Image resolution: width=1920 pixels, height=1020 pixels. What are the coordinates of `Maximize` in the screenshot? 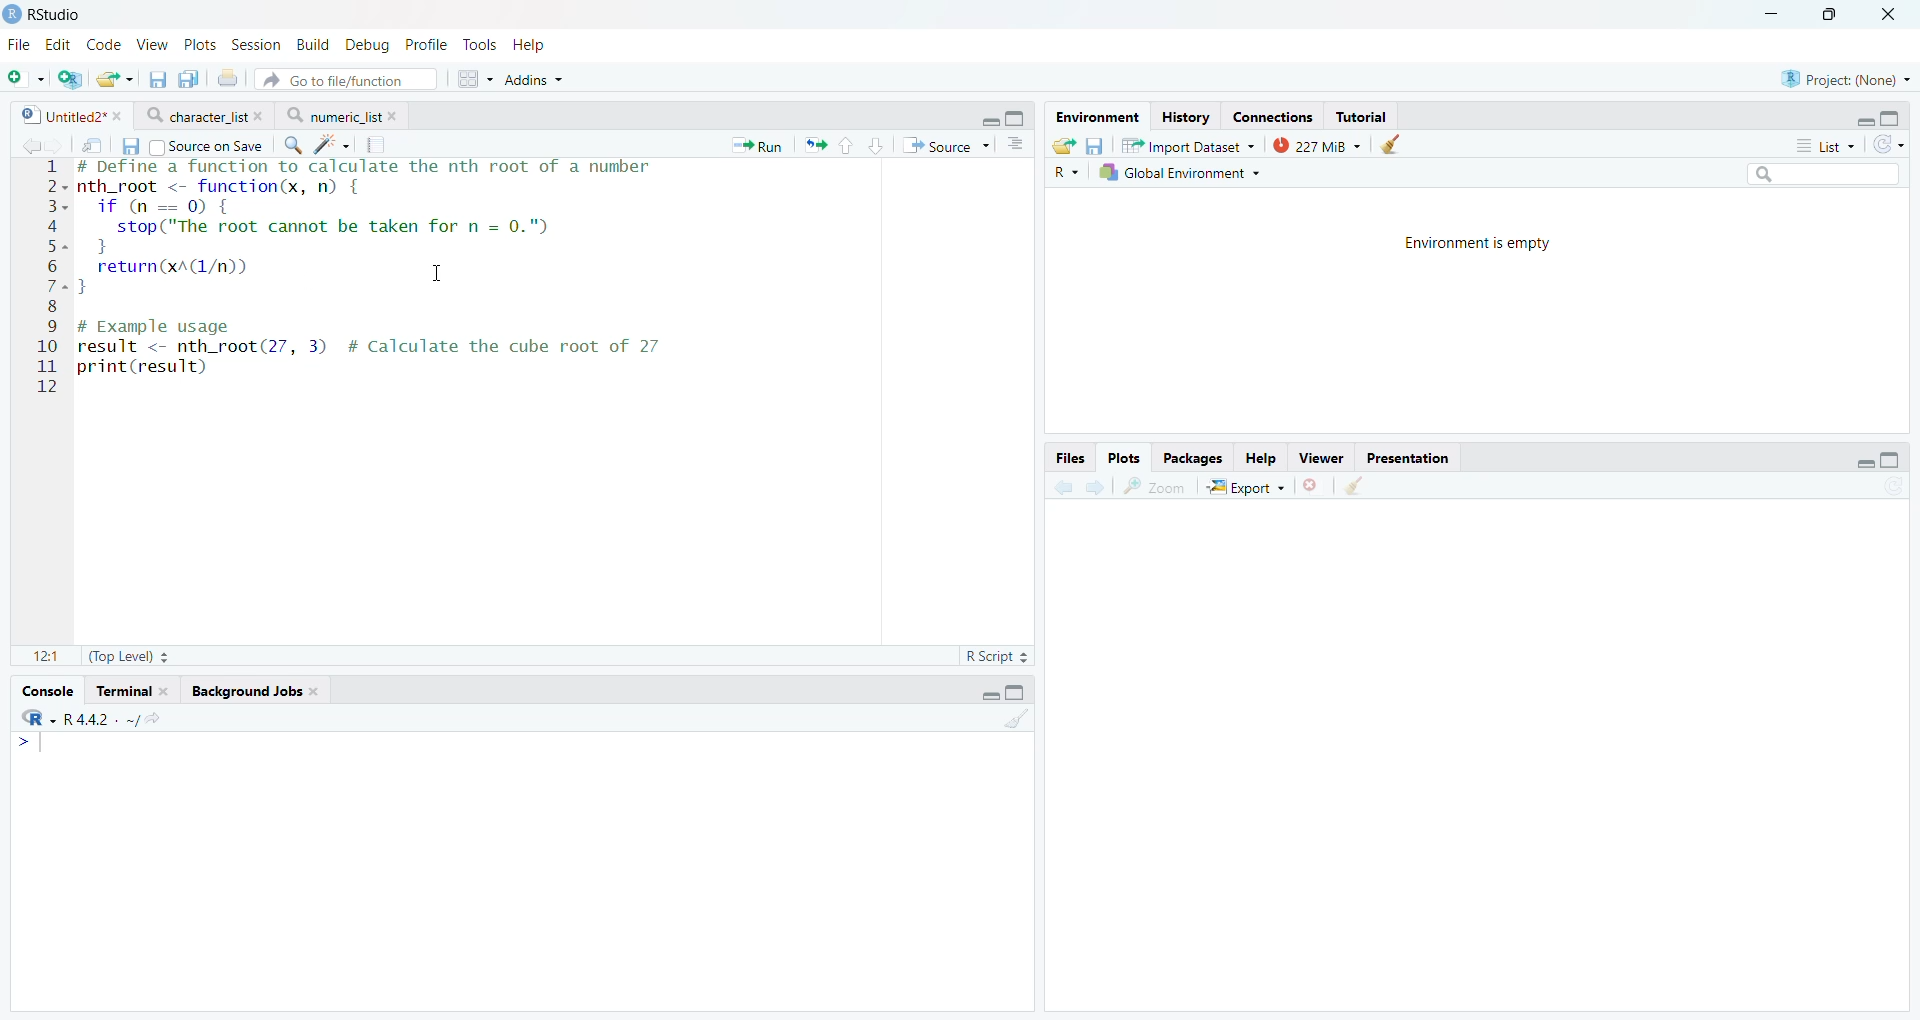 It's located at (1832, 13).